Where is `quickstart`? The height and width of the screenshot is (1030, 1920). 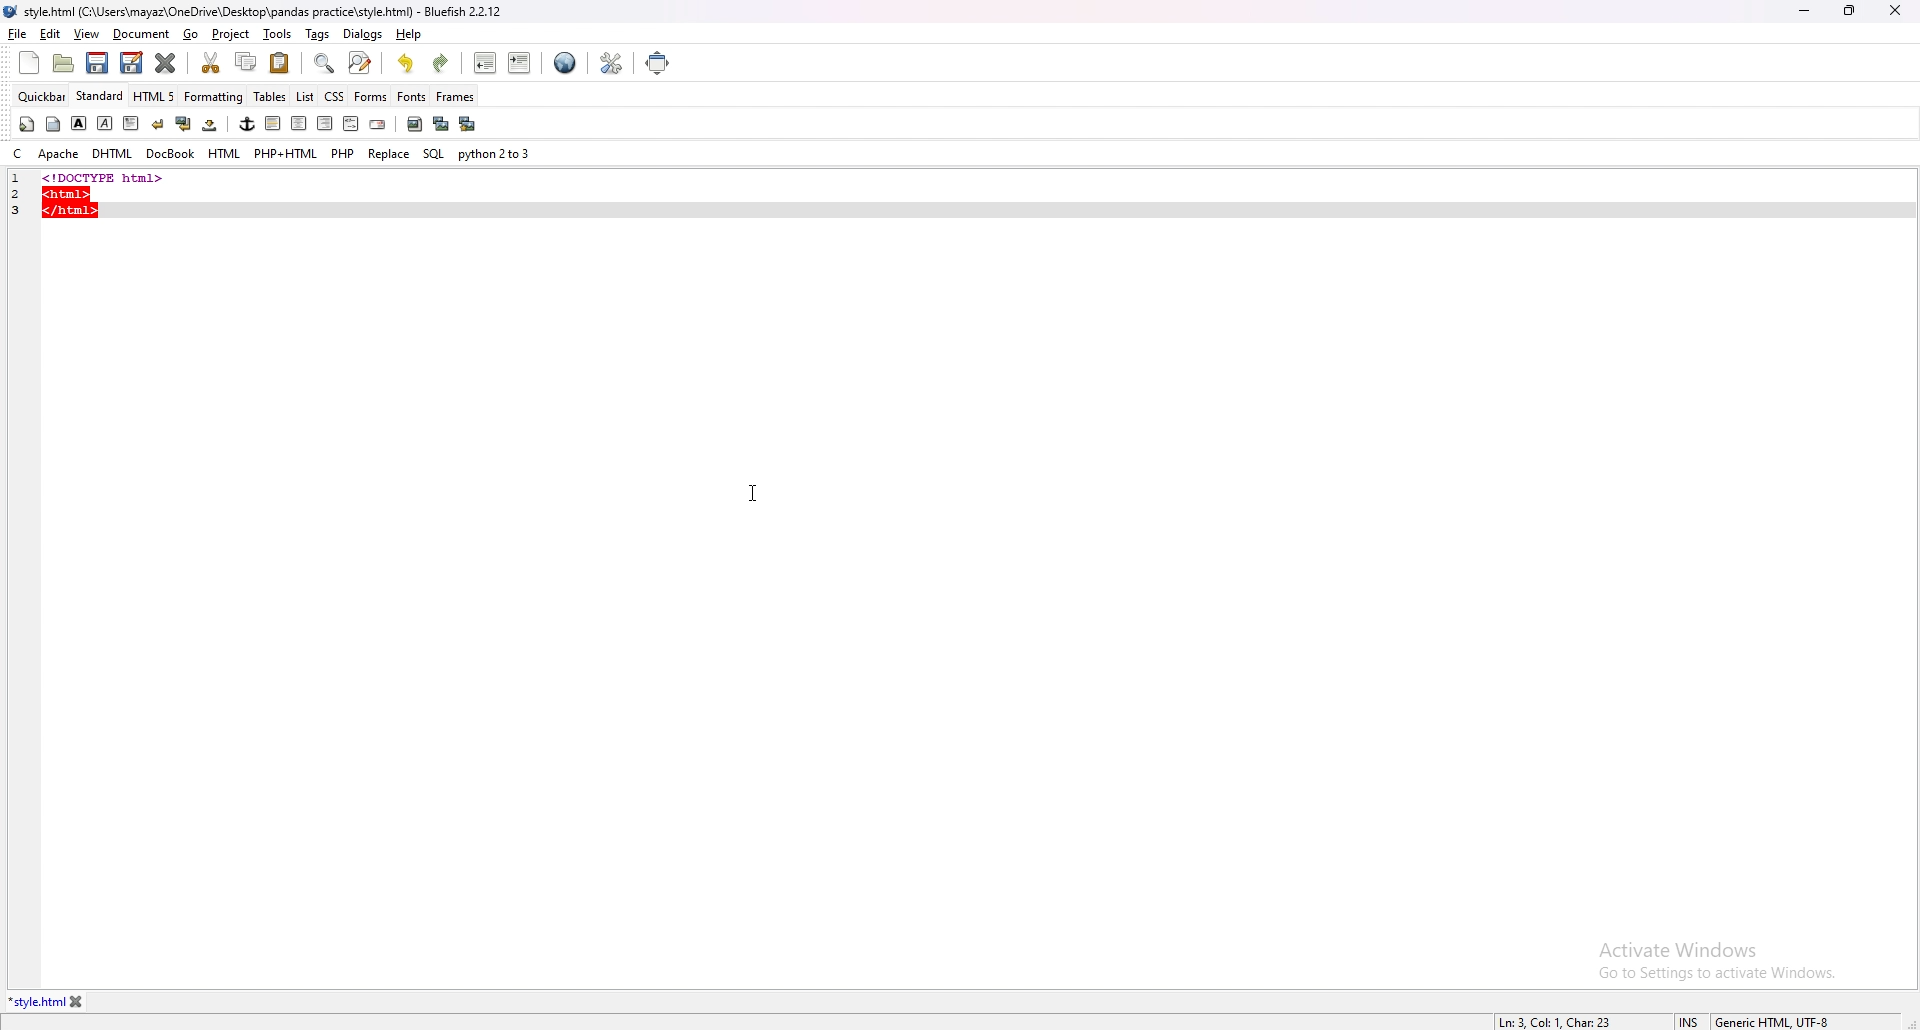
quickstart is located at coordinates (26, 124).